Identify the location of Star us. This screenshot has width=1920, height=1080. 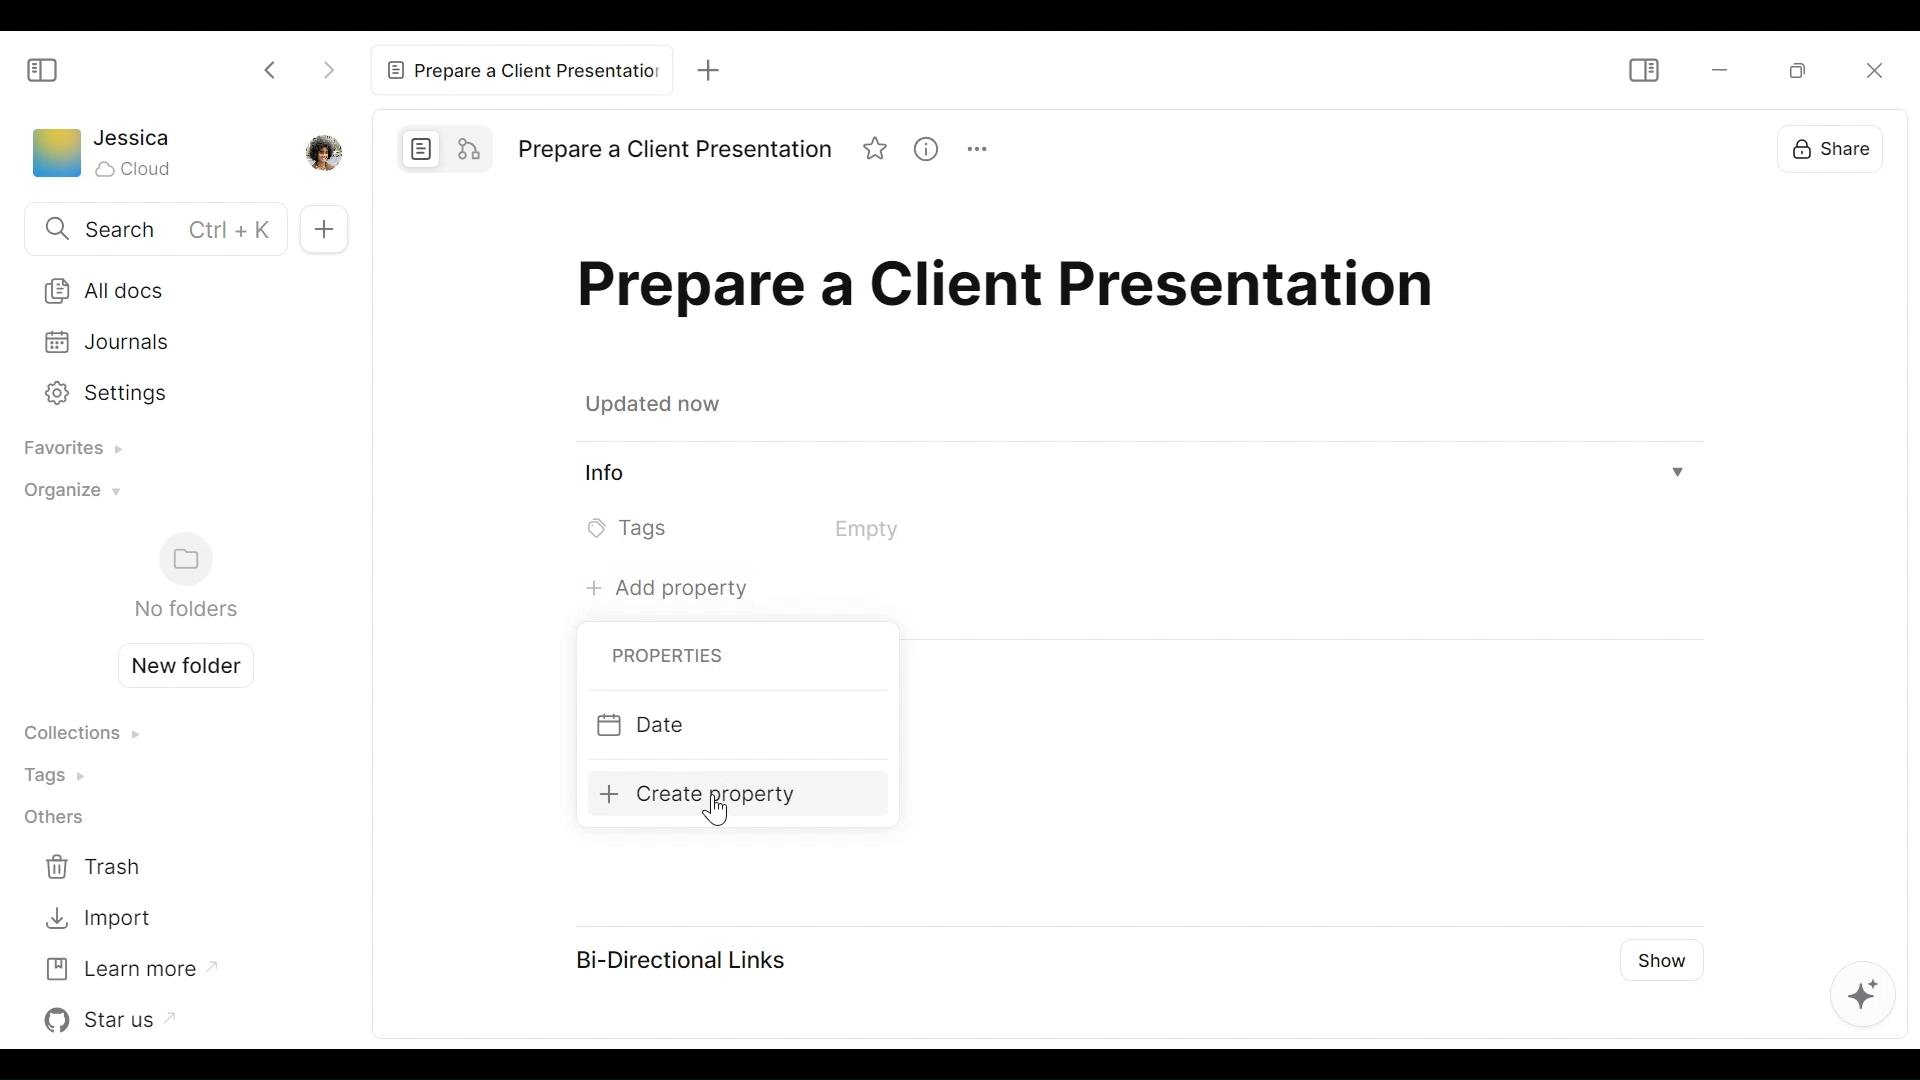
(115, 1020).